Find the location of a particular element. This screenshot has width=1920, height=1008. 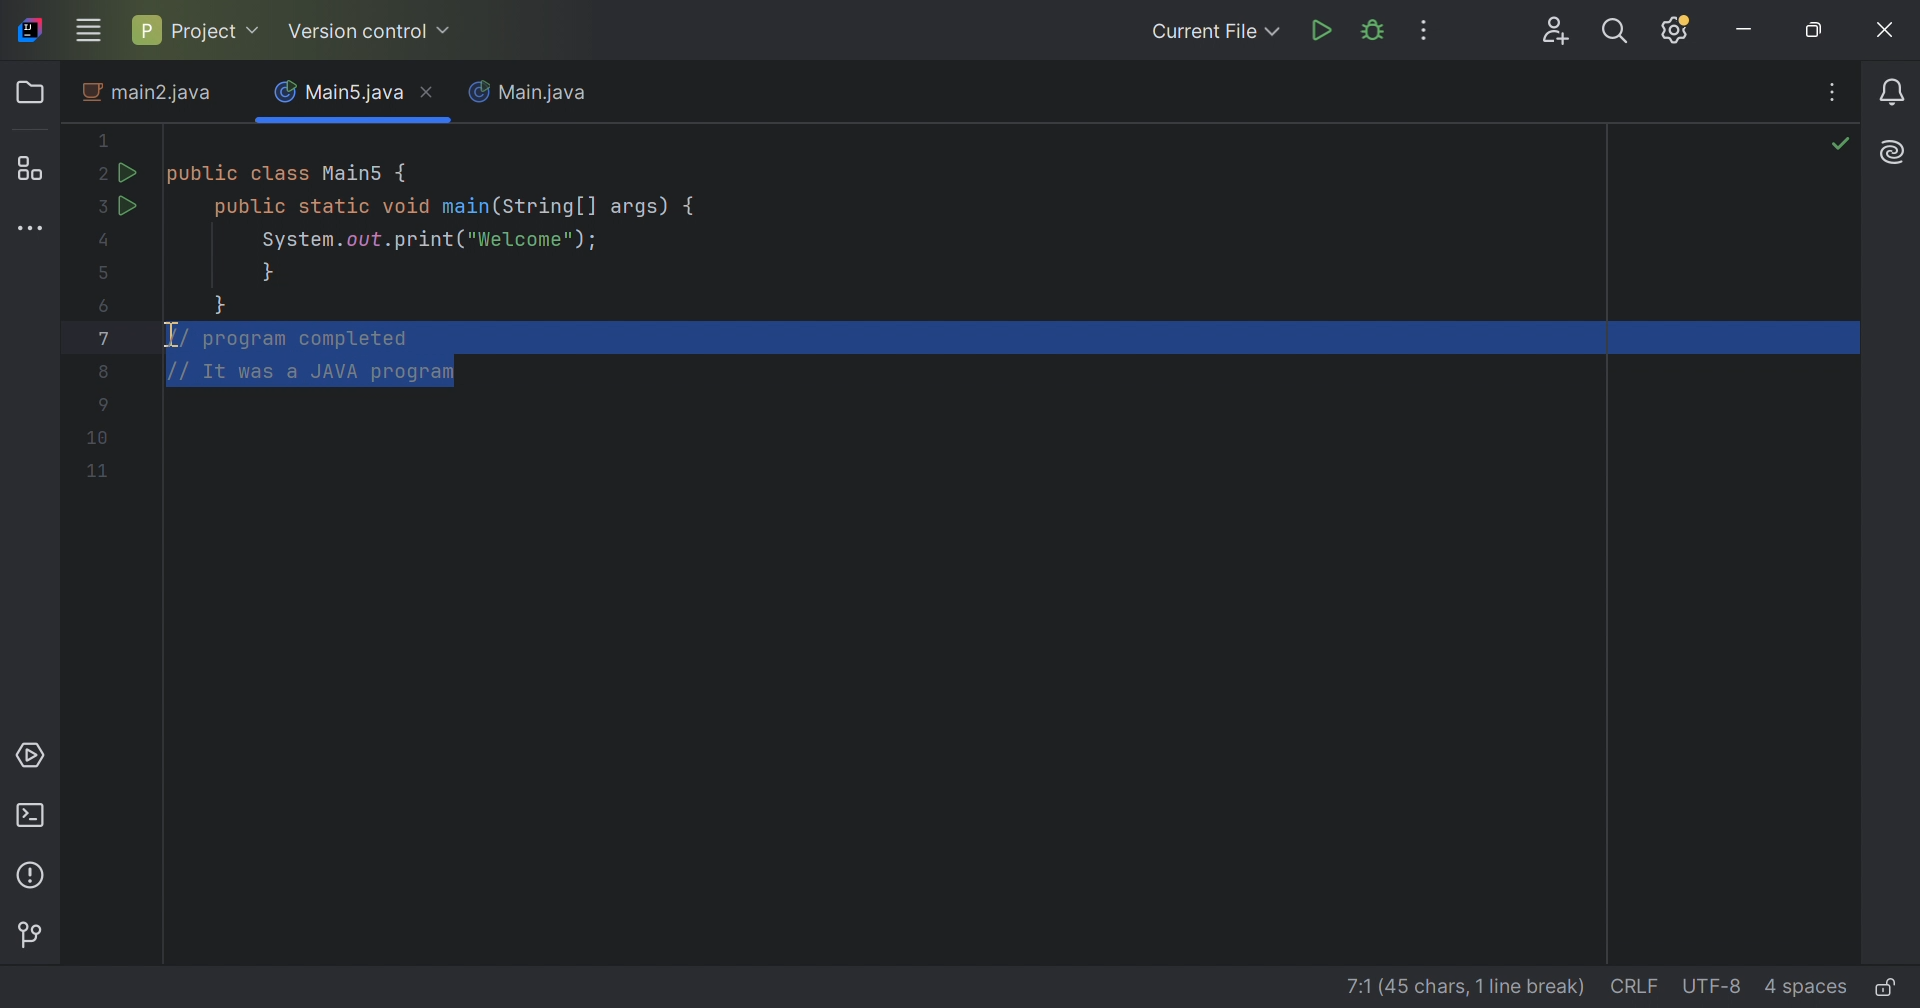

Minimize is located at coordinates (1744, 35).